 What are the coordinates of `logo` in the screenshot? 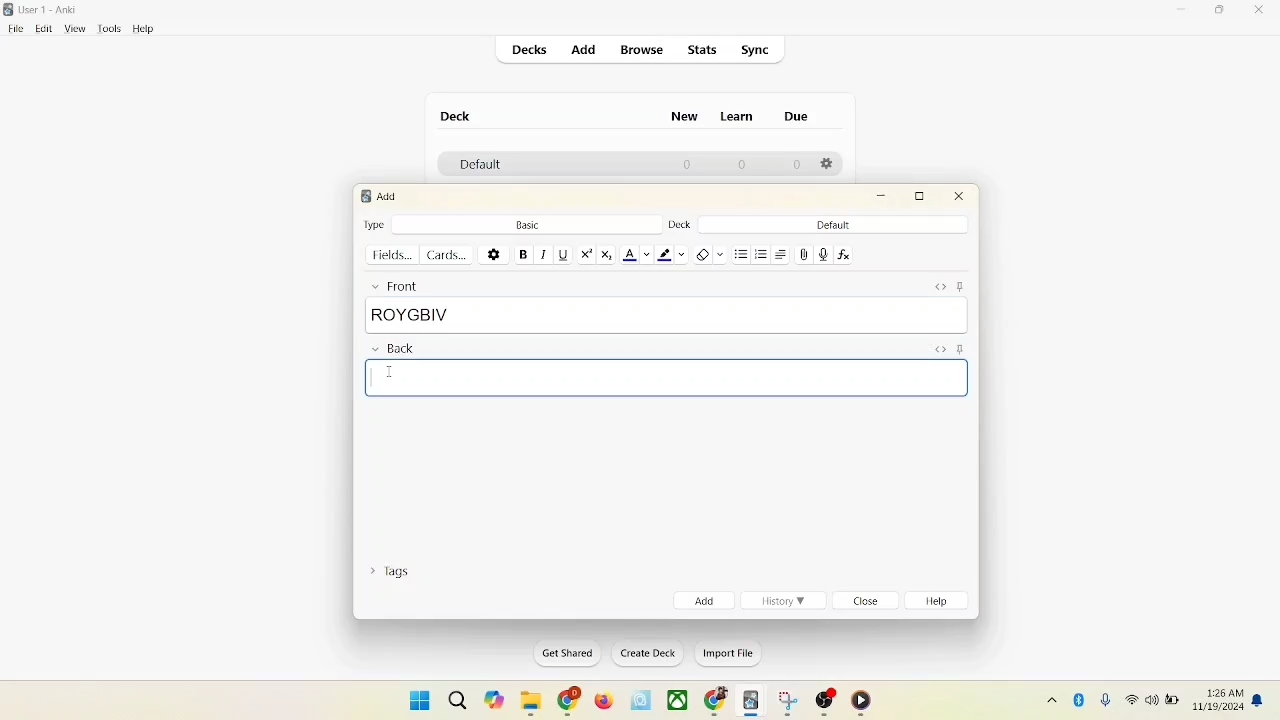 It's located at (364, 196).